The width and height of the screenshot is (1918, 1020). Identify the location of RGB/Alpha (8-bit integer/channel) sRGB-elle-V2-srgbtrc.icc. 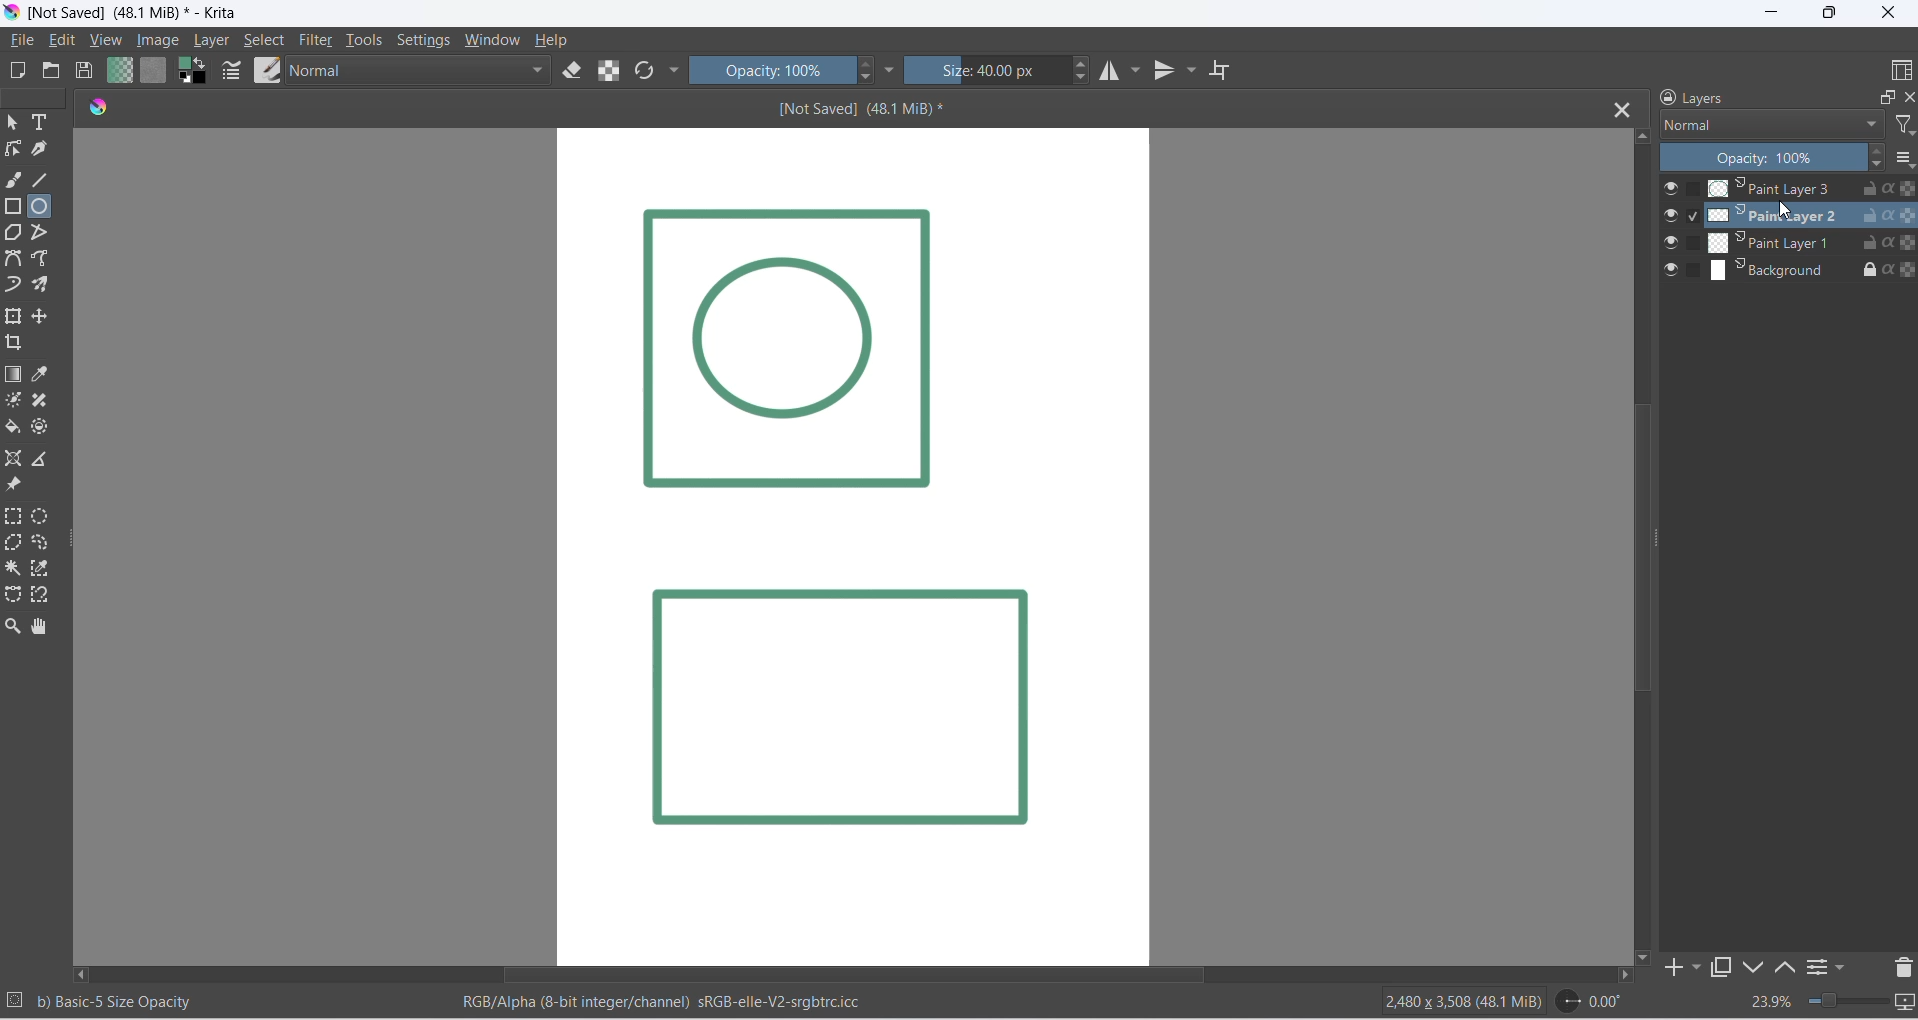
(684, 1006).